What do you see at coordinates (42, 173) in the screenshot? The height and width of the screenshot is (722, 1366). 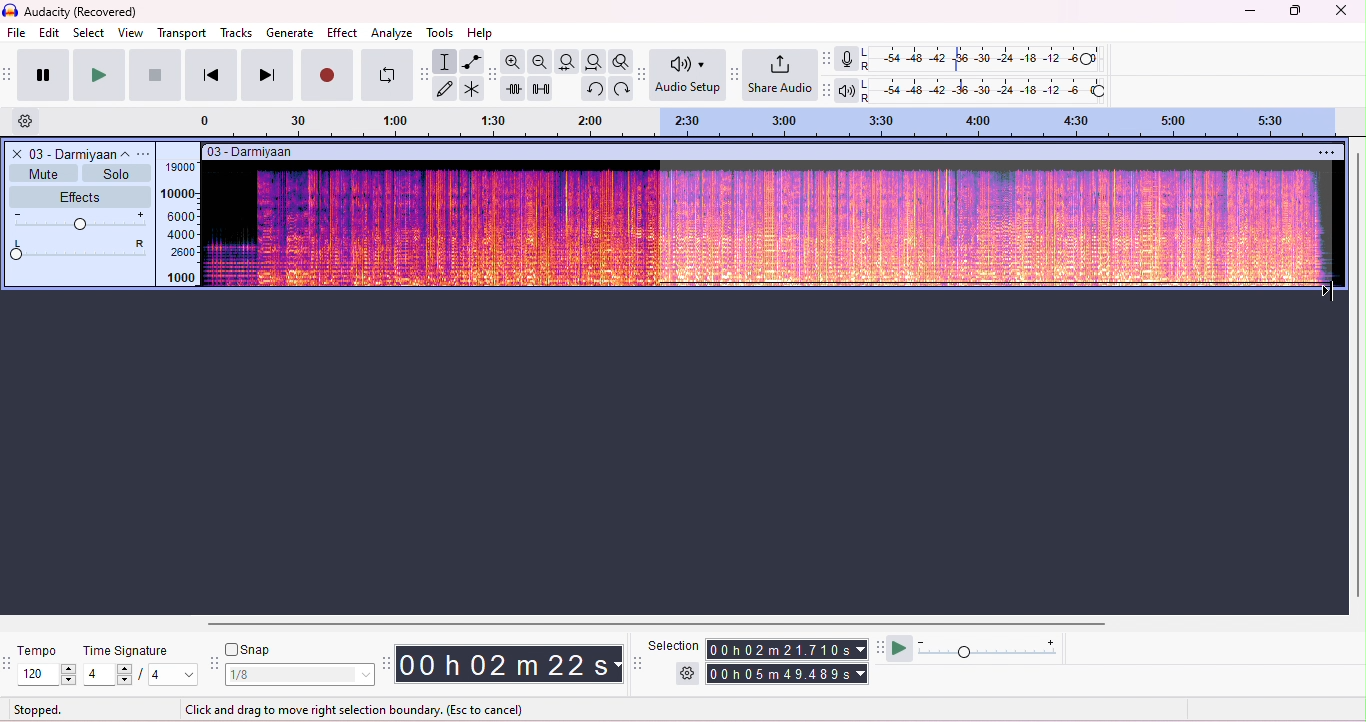 I see `mute` at bounding box center [42, 173].